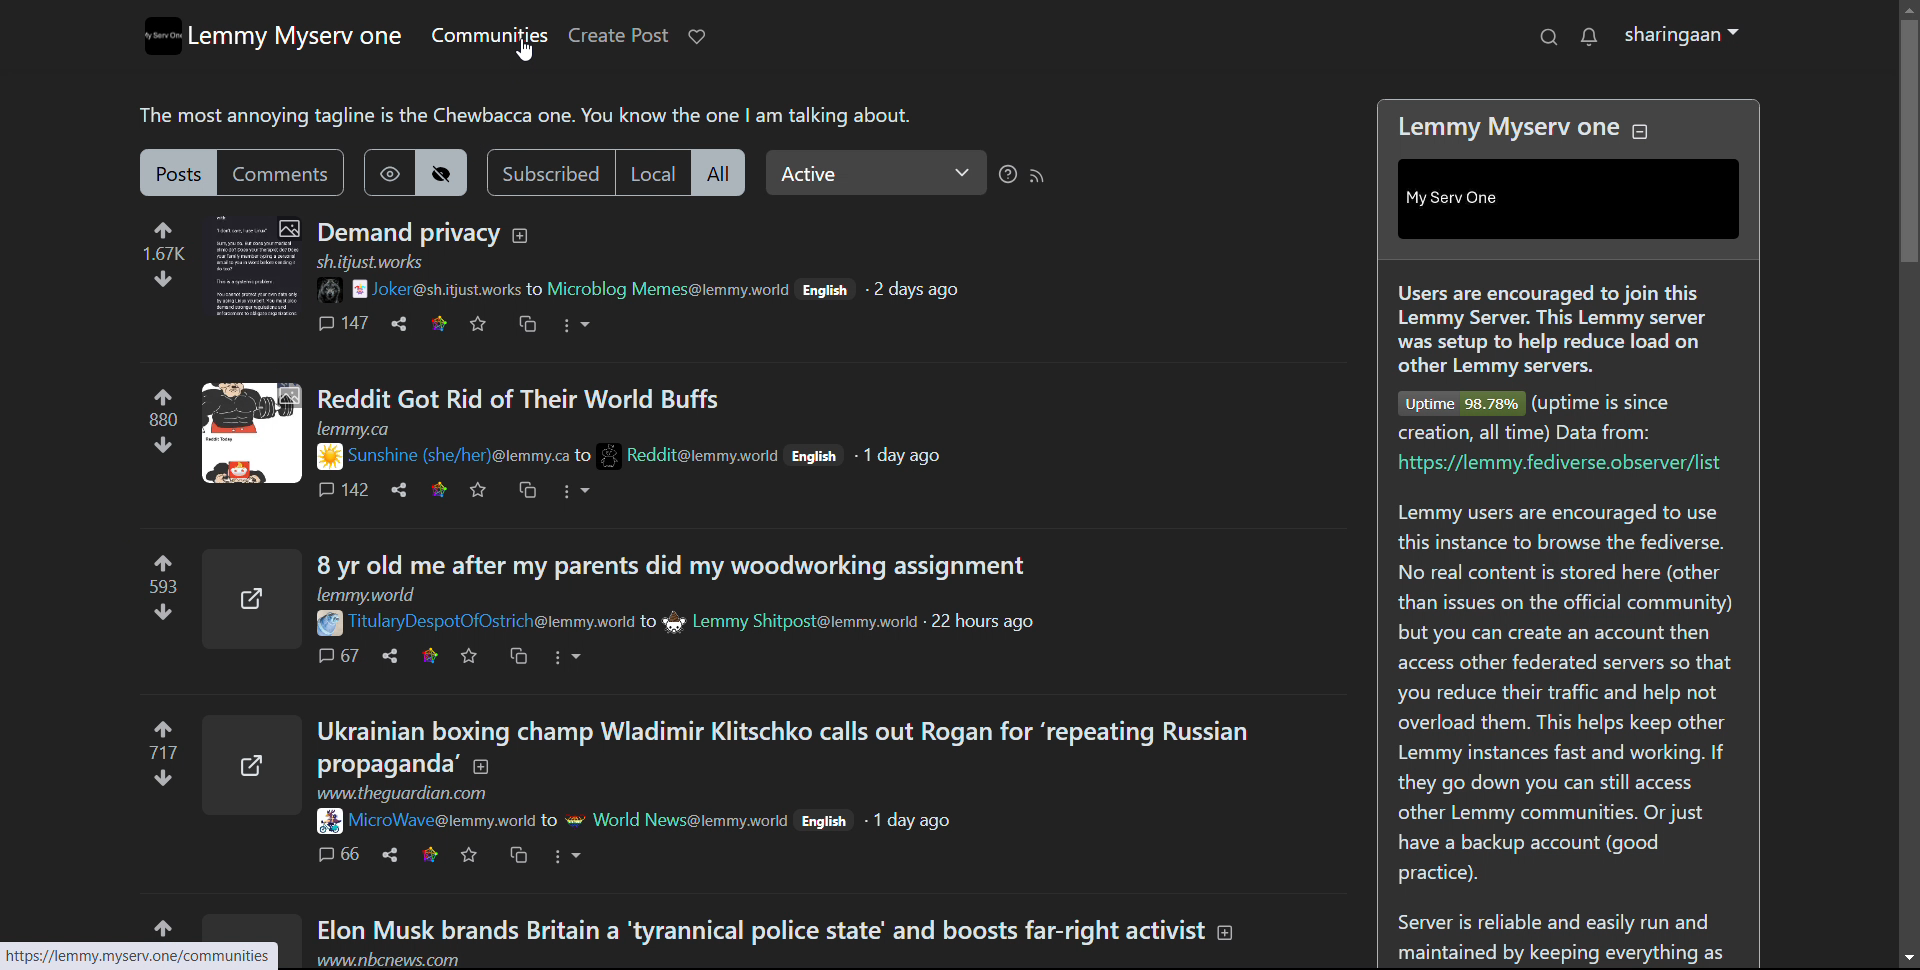  I want to click on RSS, so click(1038, 175).